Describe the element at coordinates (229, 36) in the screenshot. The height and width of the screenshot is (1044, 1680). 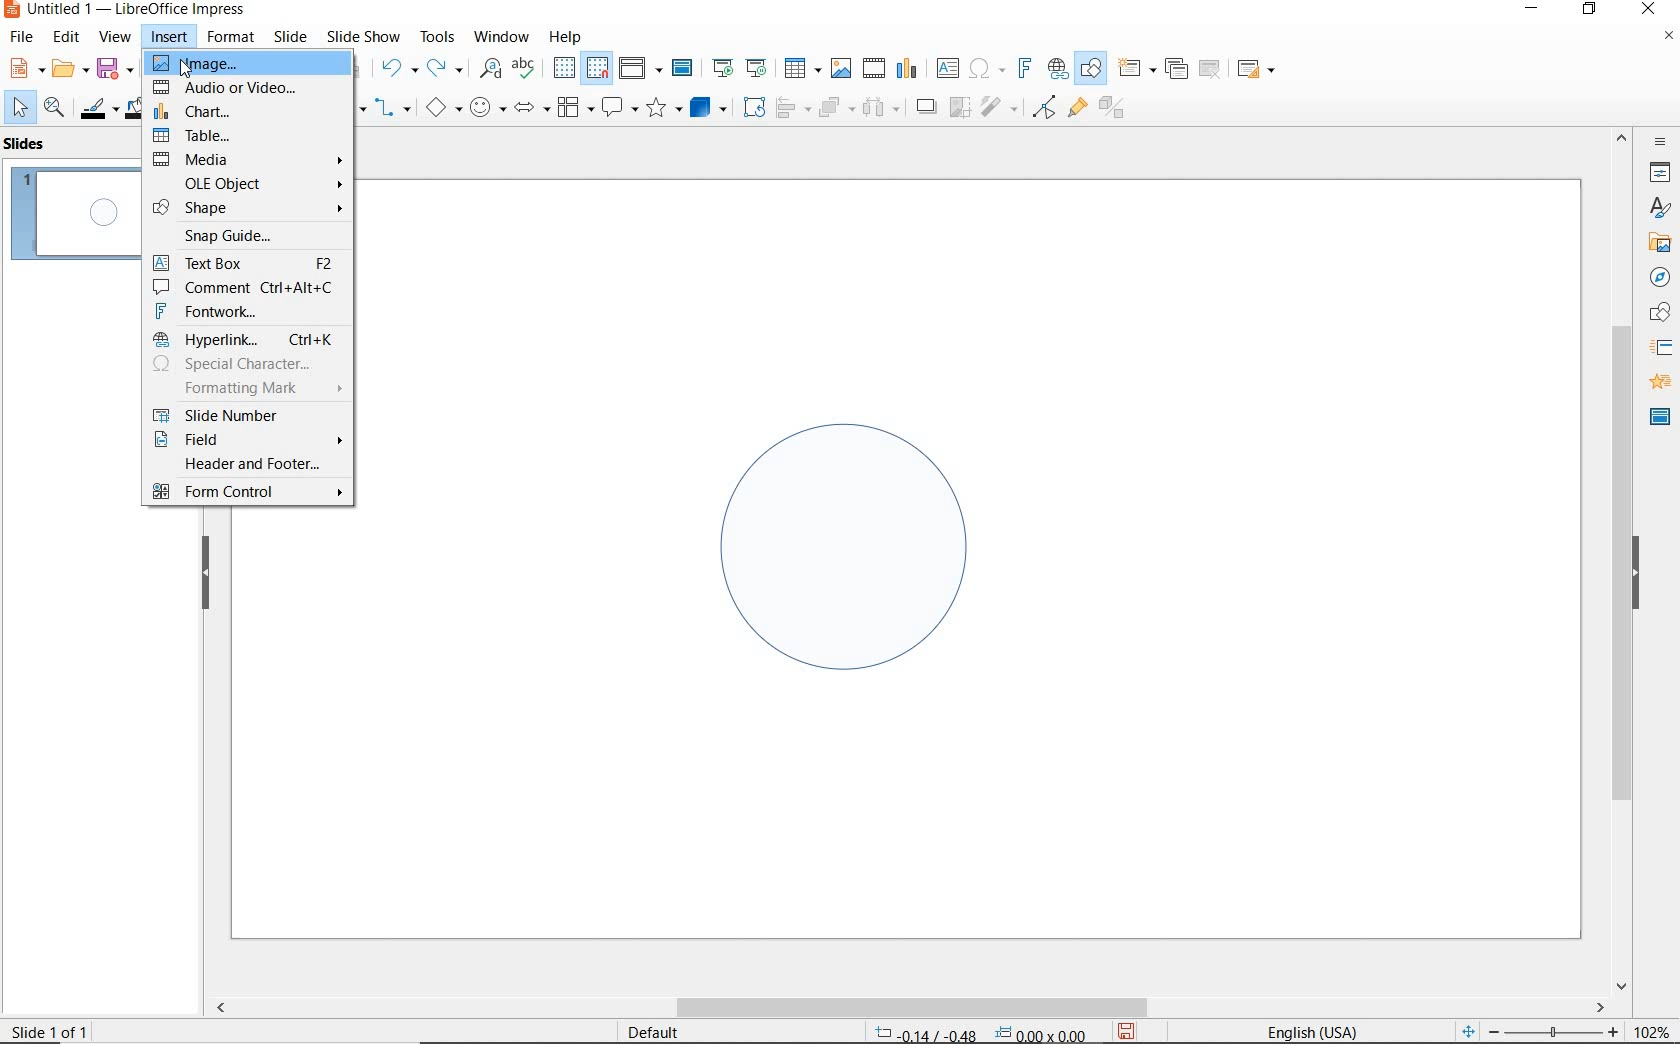
I see `format` at that location.